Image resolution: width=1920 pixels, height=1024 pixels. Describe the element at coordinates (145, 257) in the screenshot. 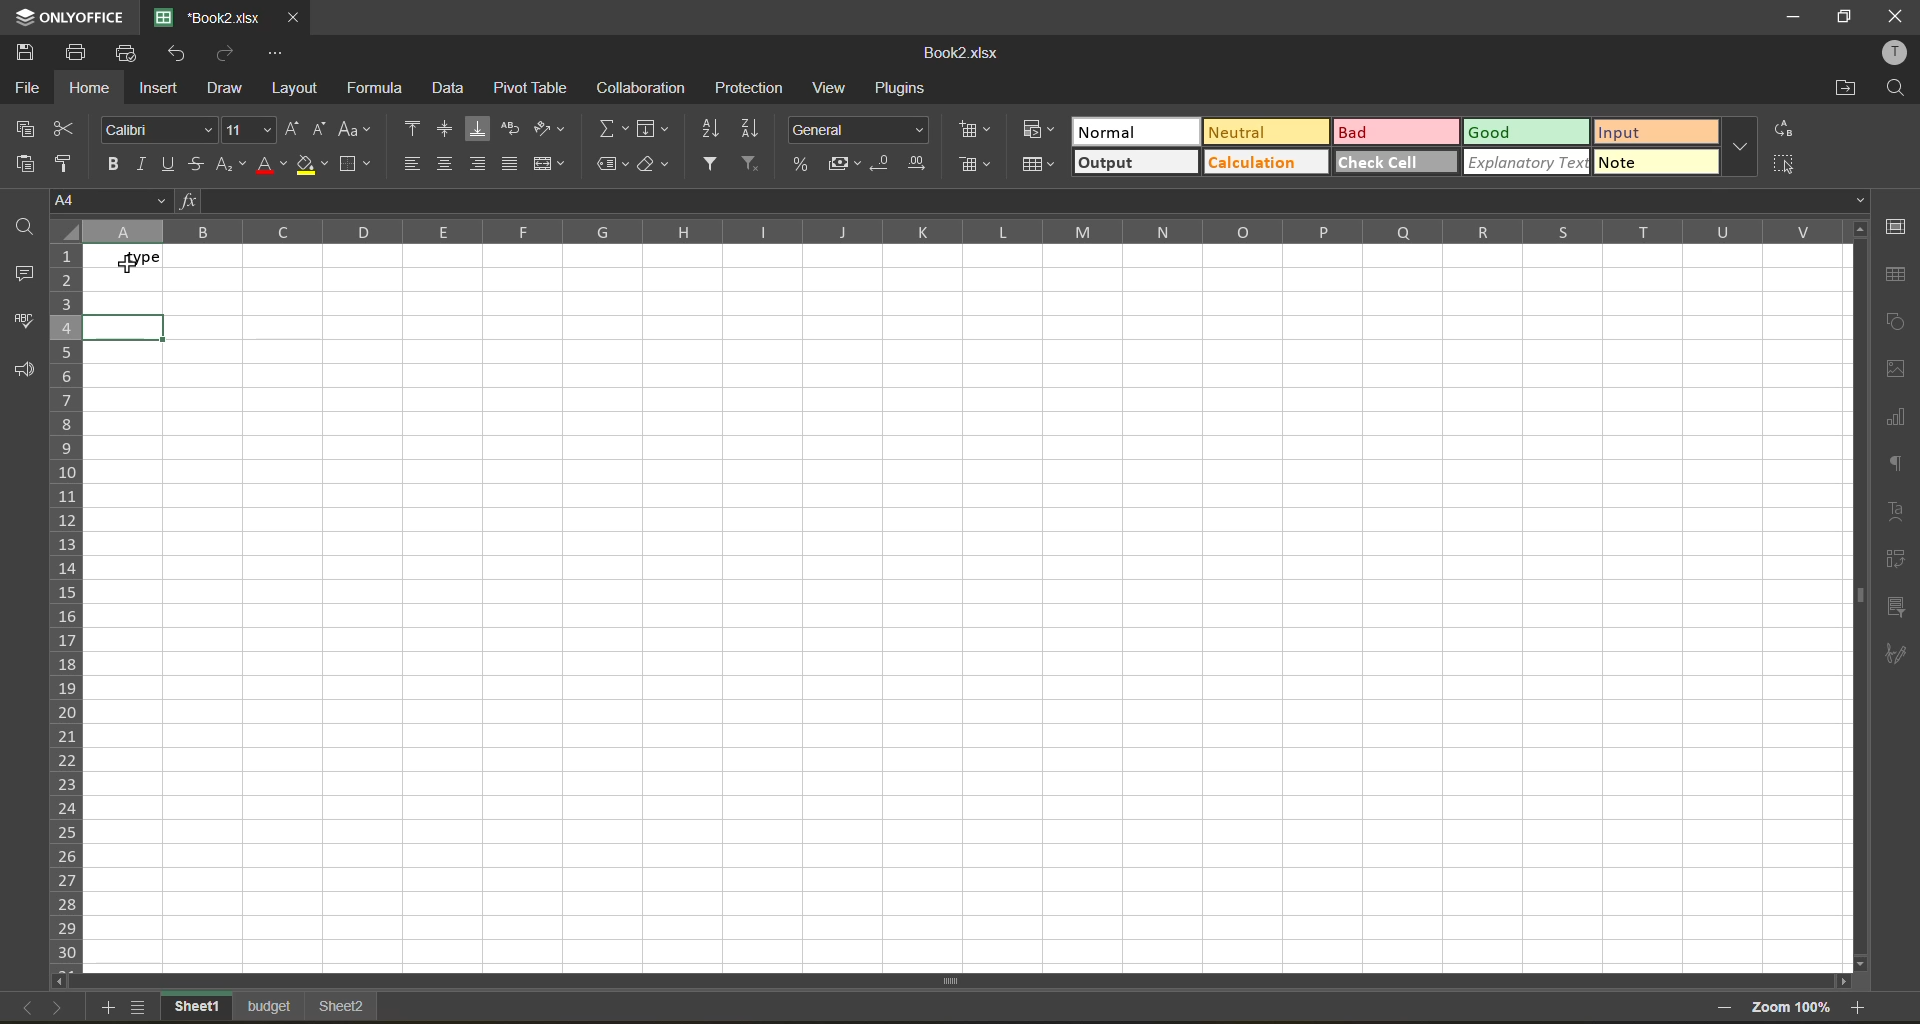

I see `type` at that location.